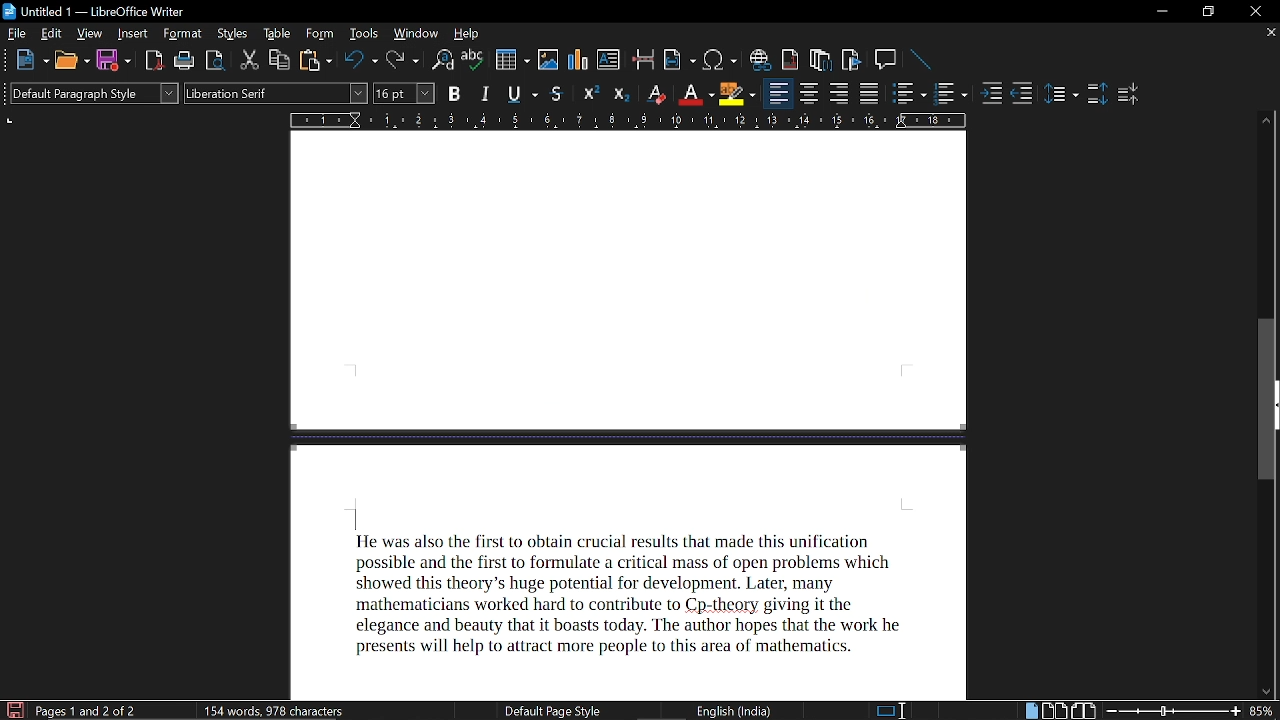 The height and width of the screenshot is (720, 1280). Describe the element at coordinates (994, 92) in the screenshot. I see `increase indent` at that location.